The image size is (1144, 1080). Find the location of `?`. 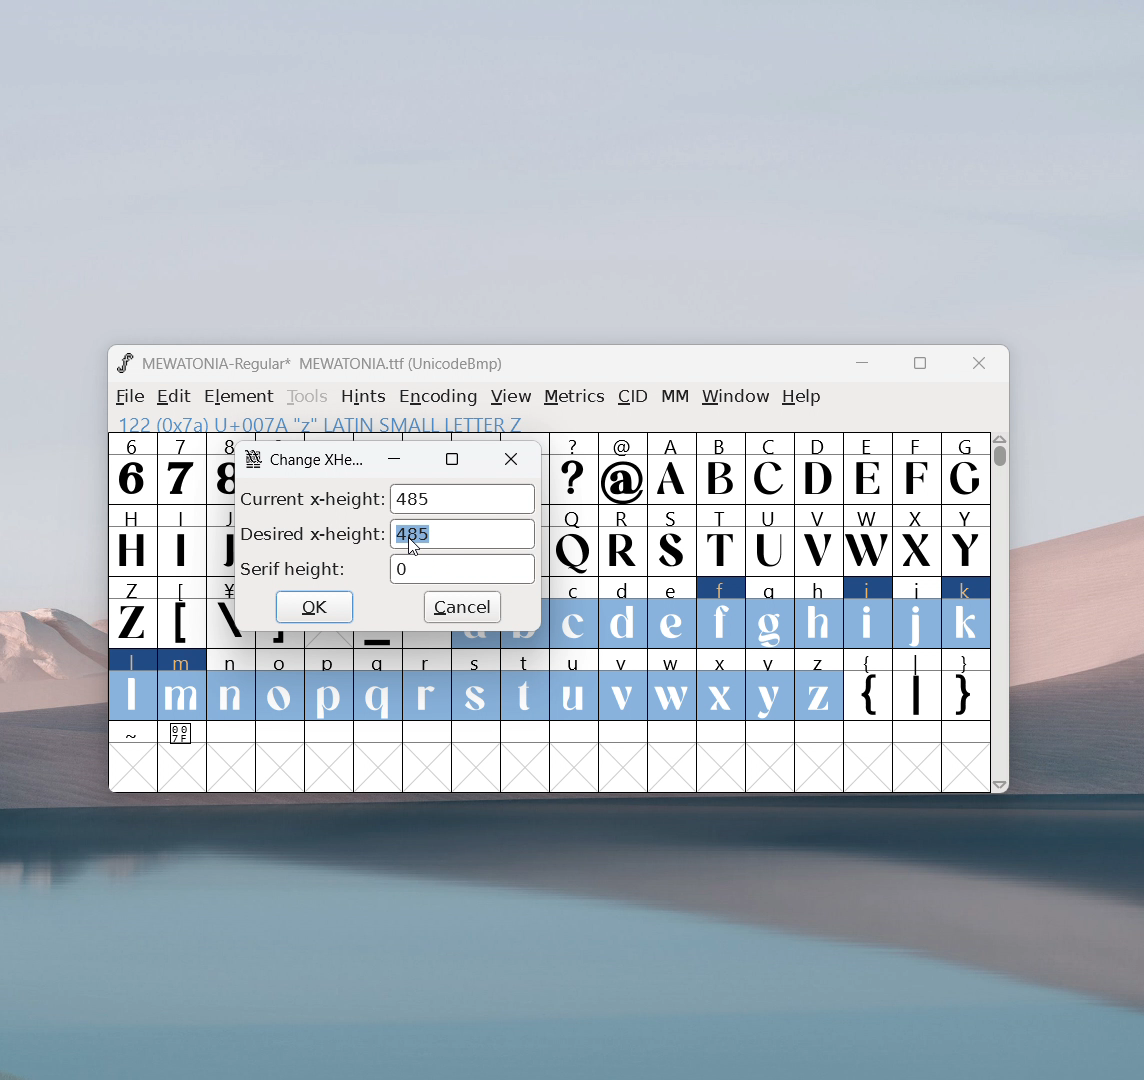

? is located at coordinates (574, 470).